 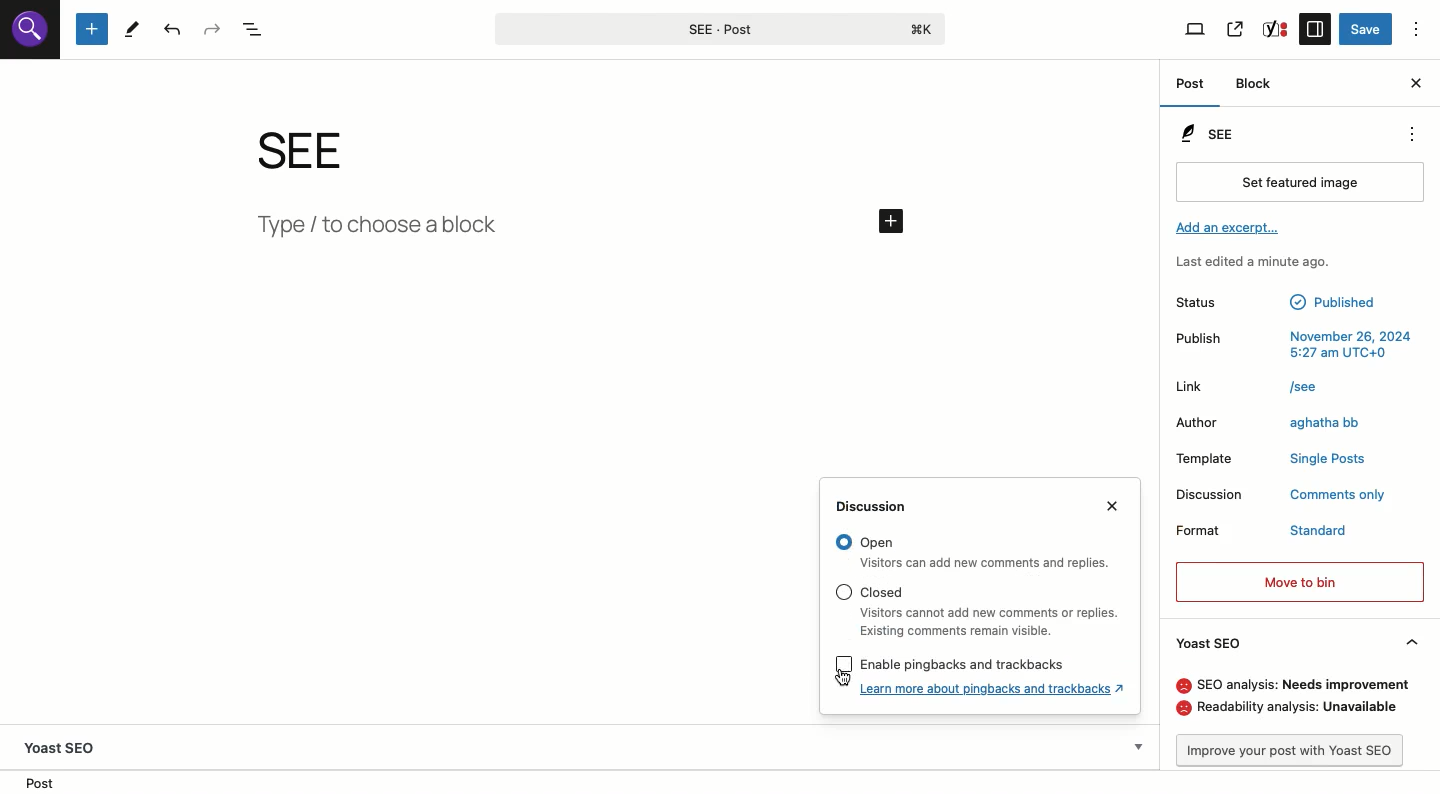 I want to click on [J Enable pingbacks and trackbacks, so click(x=941, y=661).